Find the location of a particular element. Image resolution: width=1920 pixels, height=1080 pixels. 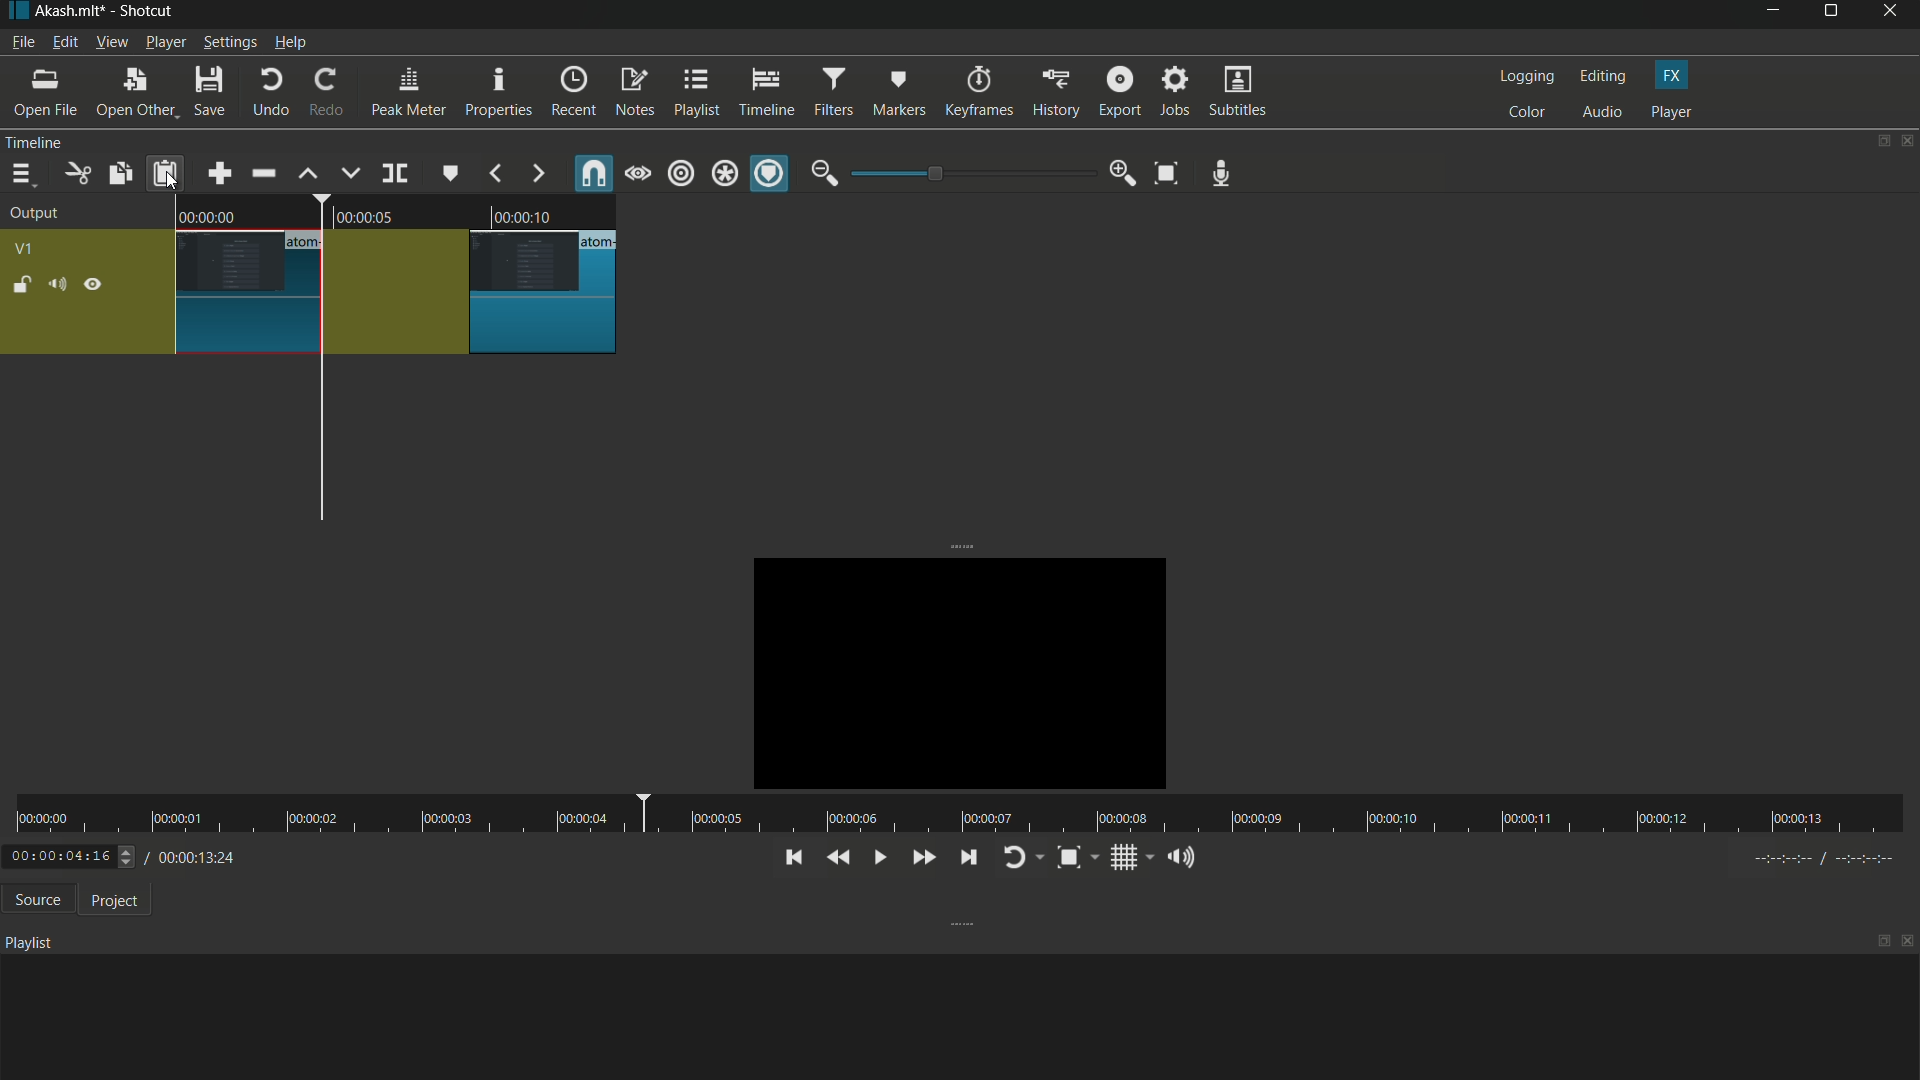

Timeline is located at coordinates (71, 142).